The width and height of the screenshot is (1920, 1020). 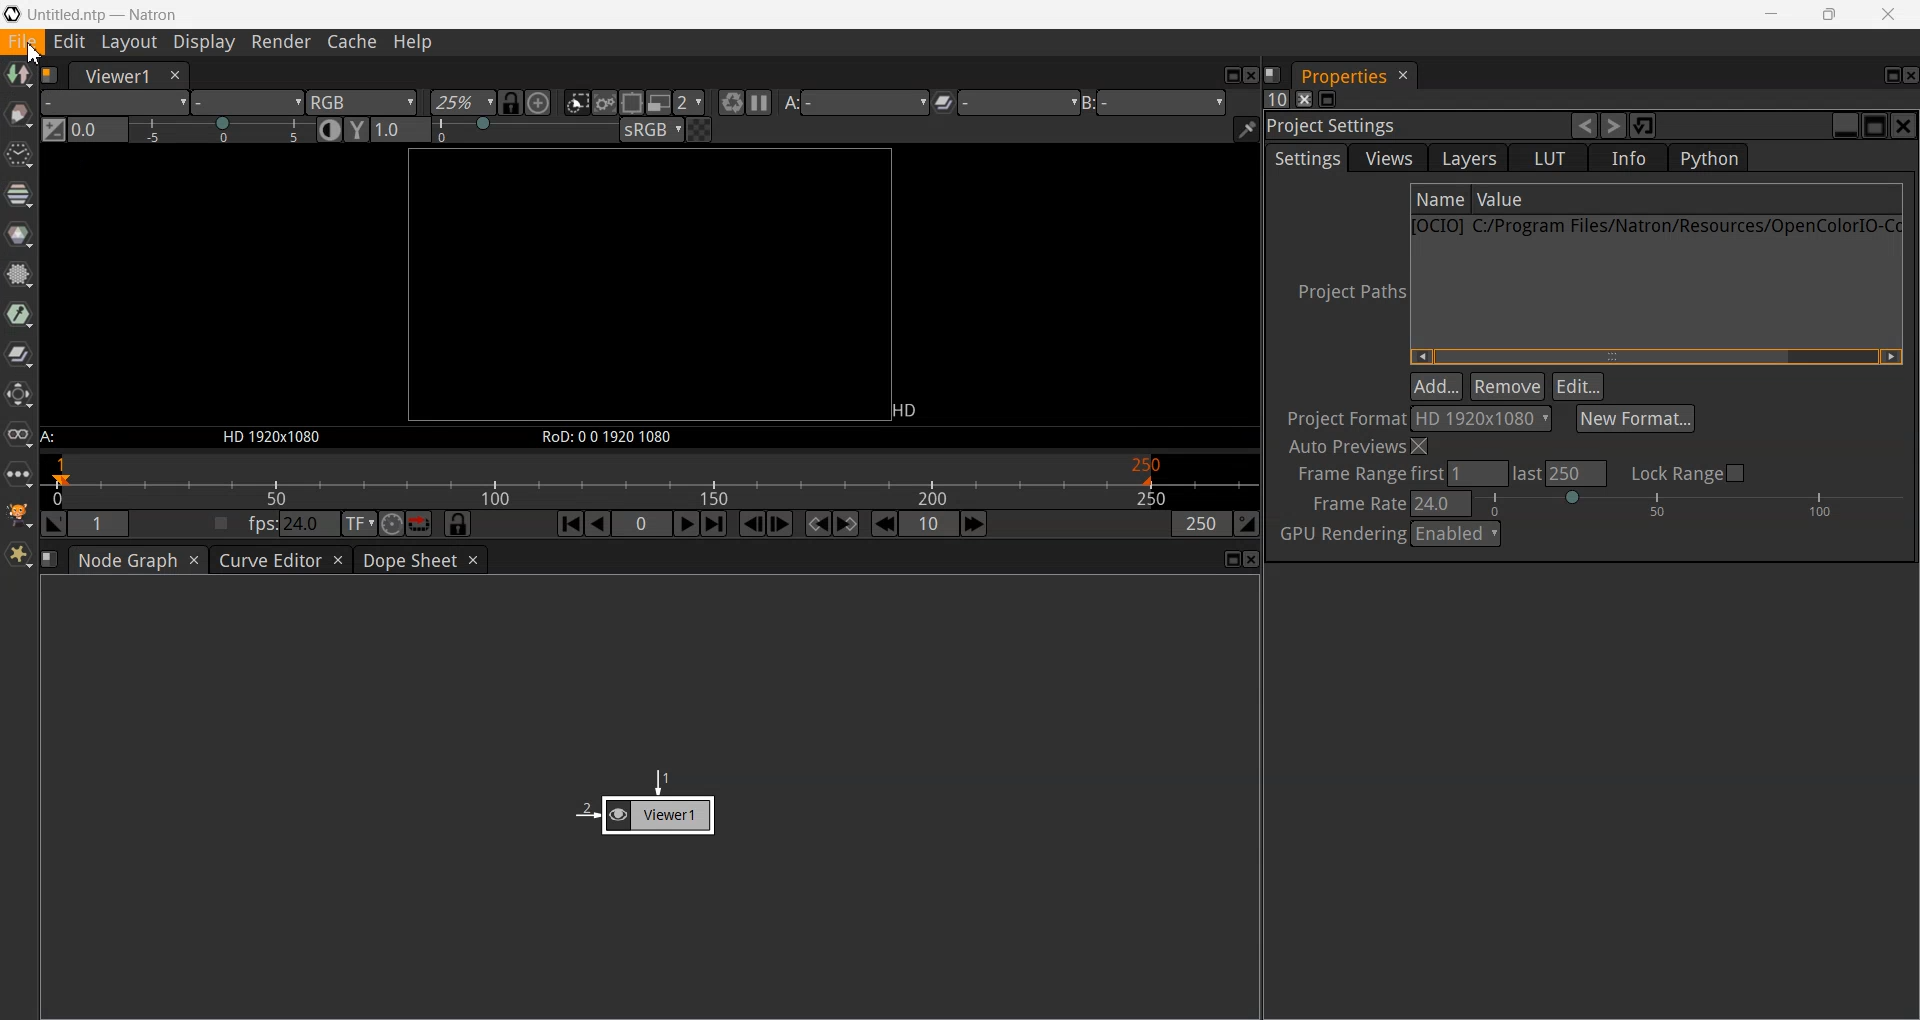 What do you see at coordinates (1604, 200) in the screenshot?
I see `Path value of file` at bounding box center [1604, 200].